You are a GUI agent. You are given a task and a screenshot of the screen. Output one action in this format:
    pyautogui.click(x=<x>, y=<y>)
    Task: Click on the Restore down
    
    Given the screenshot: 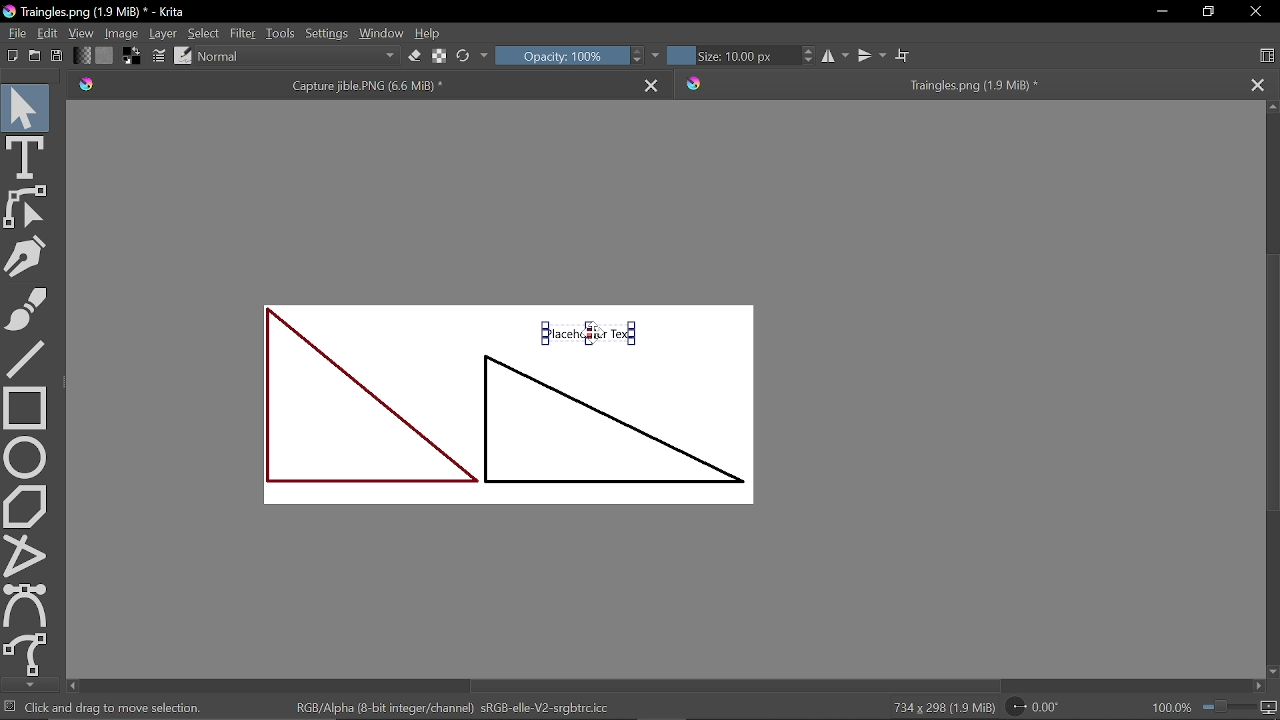 What is the action you would take?
    pyautogui.click(x=1206, y=12)
    